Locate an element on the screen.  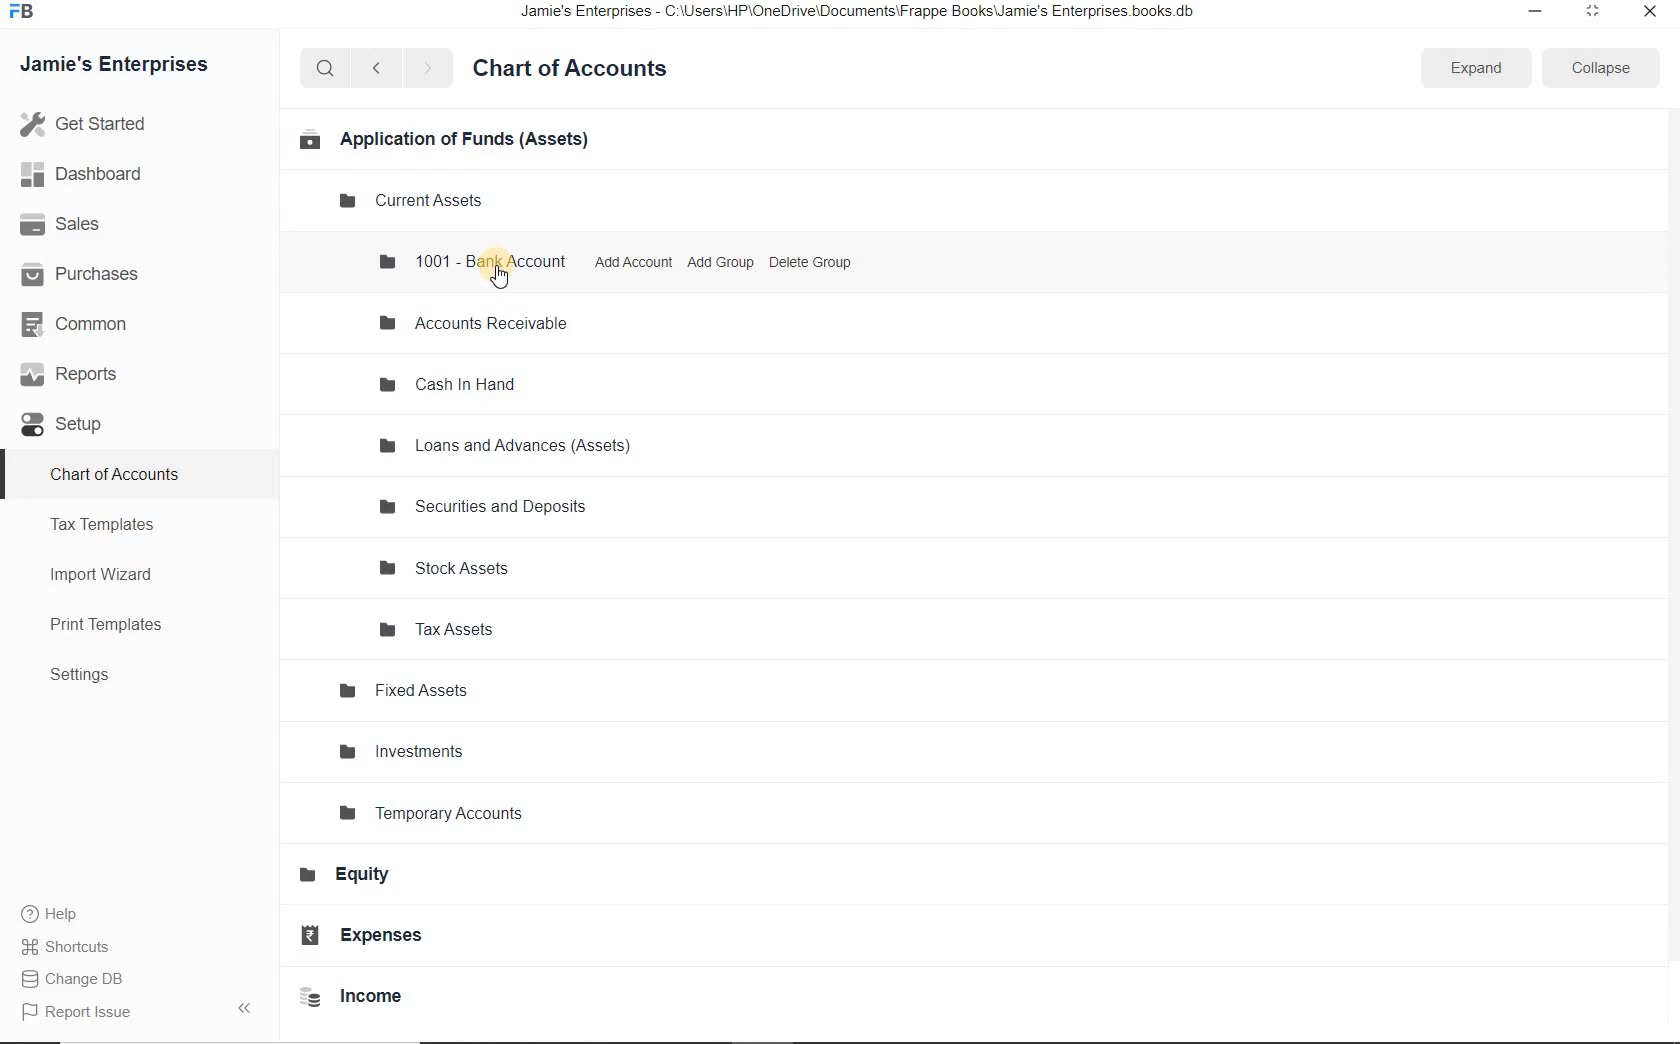
close is located at coordinates (1651, 13).